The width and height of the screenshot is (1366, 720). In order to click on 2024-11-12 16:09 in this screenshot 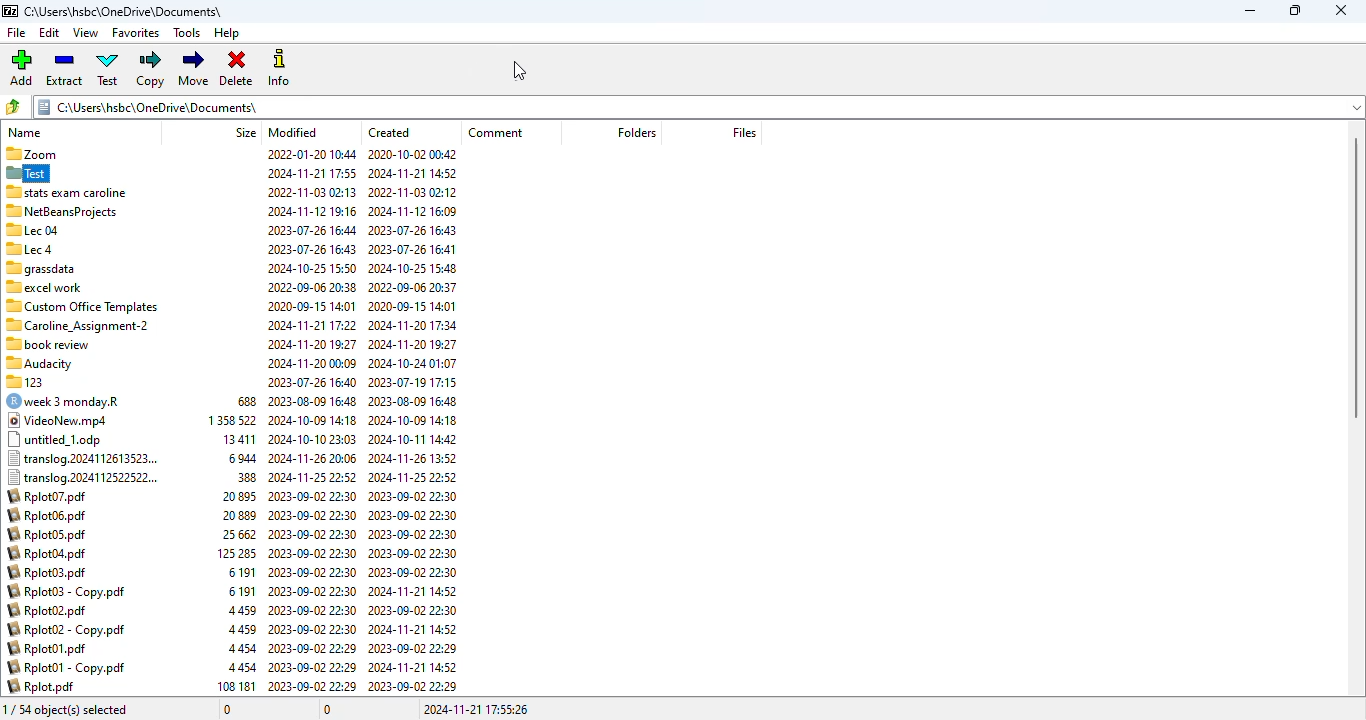, I will do `click(413, 211)`.